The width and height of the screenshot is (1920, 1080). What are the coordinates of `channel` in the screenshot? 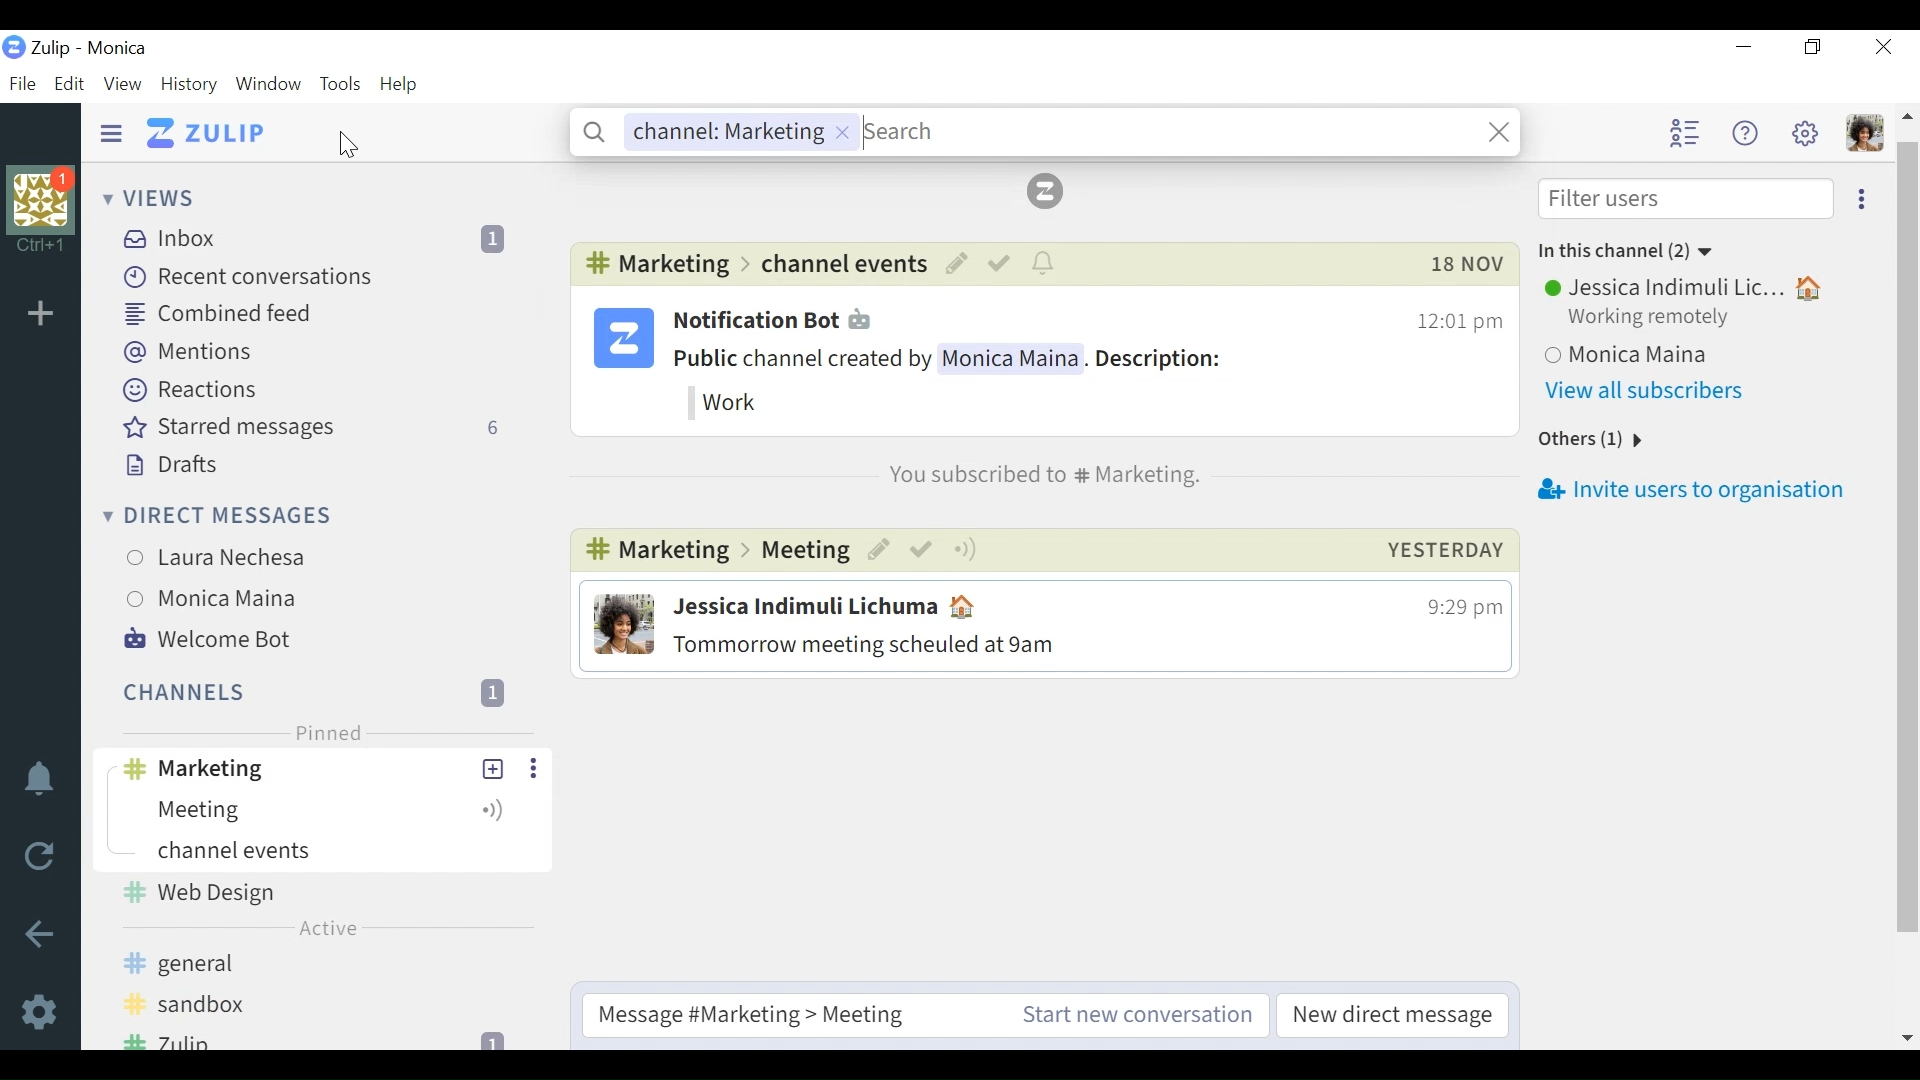 It's located at (326, 926).